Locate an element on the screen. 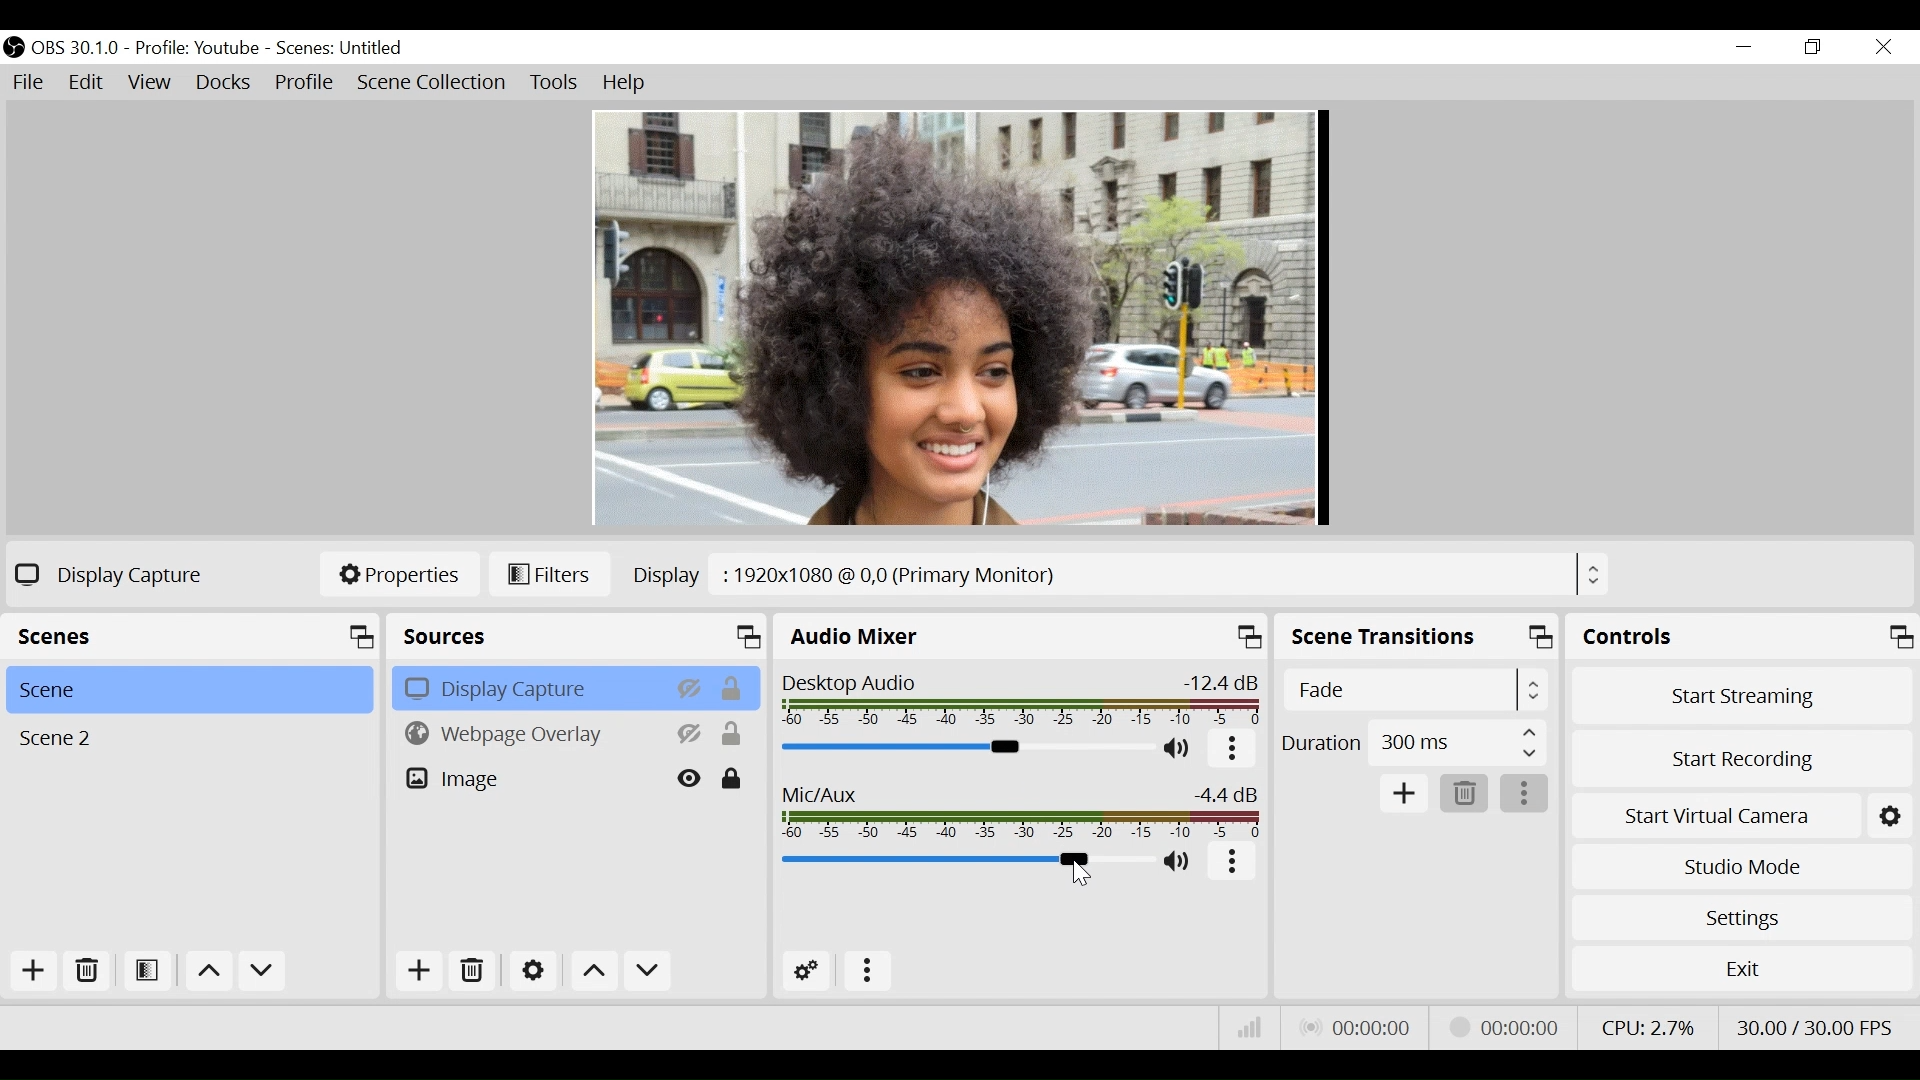 The width and height of the screenshot is (1920, 1080). move up is located at coordinates (207, 971).